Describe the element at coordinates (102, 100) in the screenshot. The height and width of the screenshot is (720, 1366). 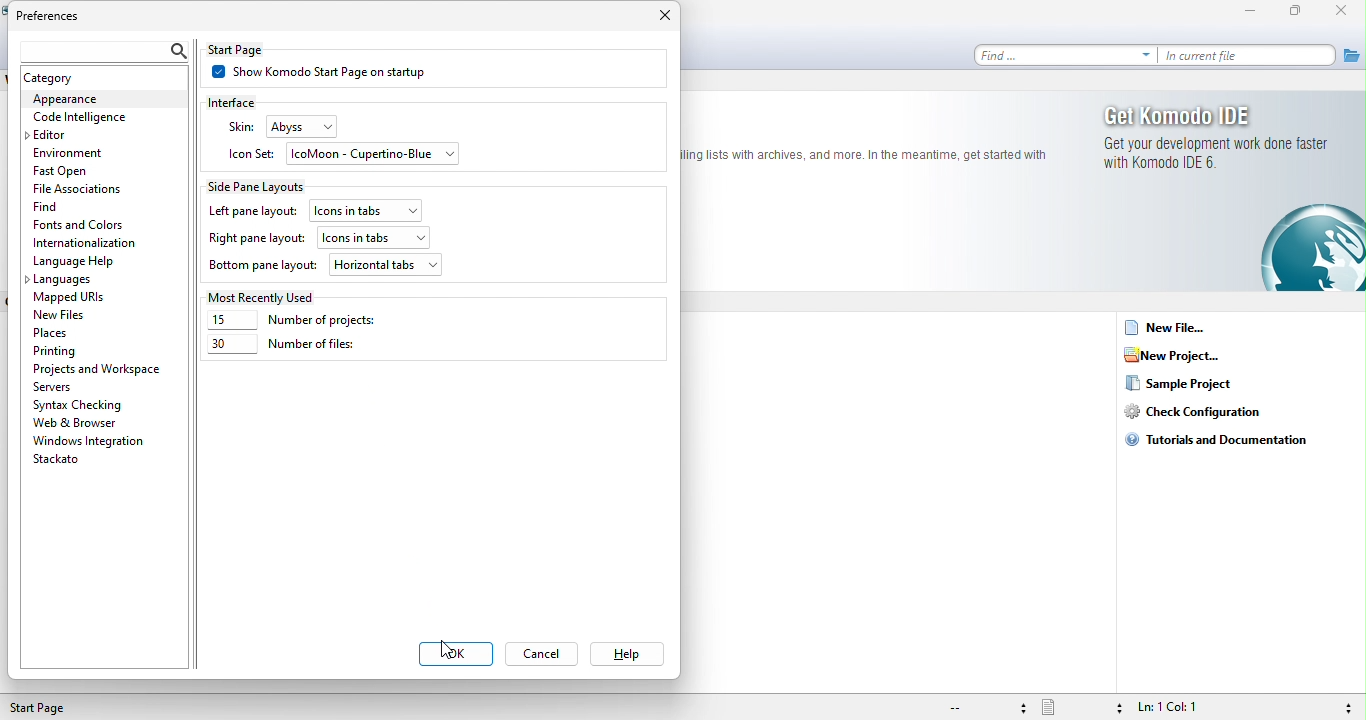
I see `appearence` at that location.